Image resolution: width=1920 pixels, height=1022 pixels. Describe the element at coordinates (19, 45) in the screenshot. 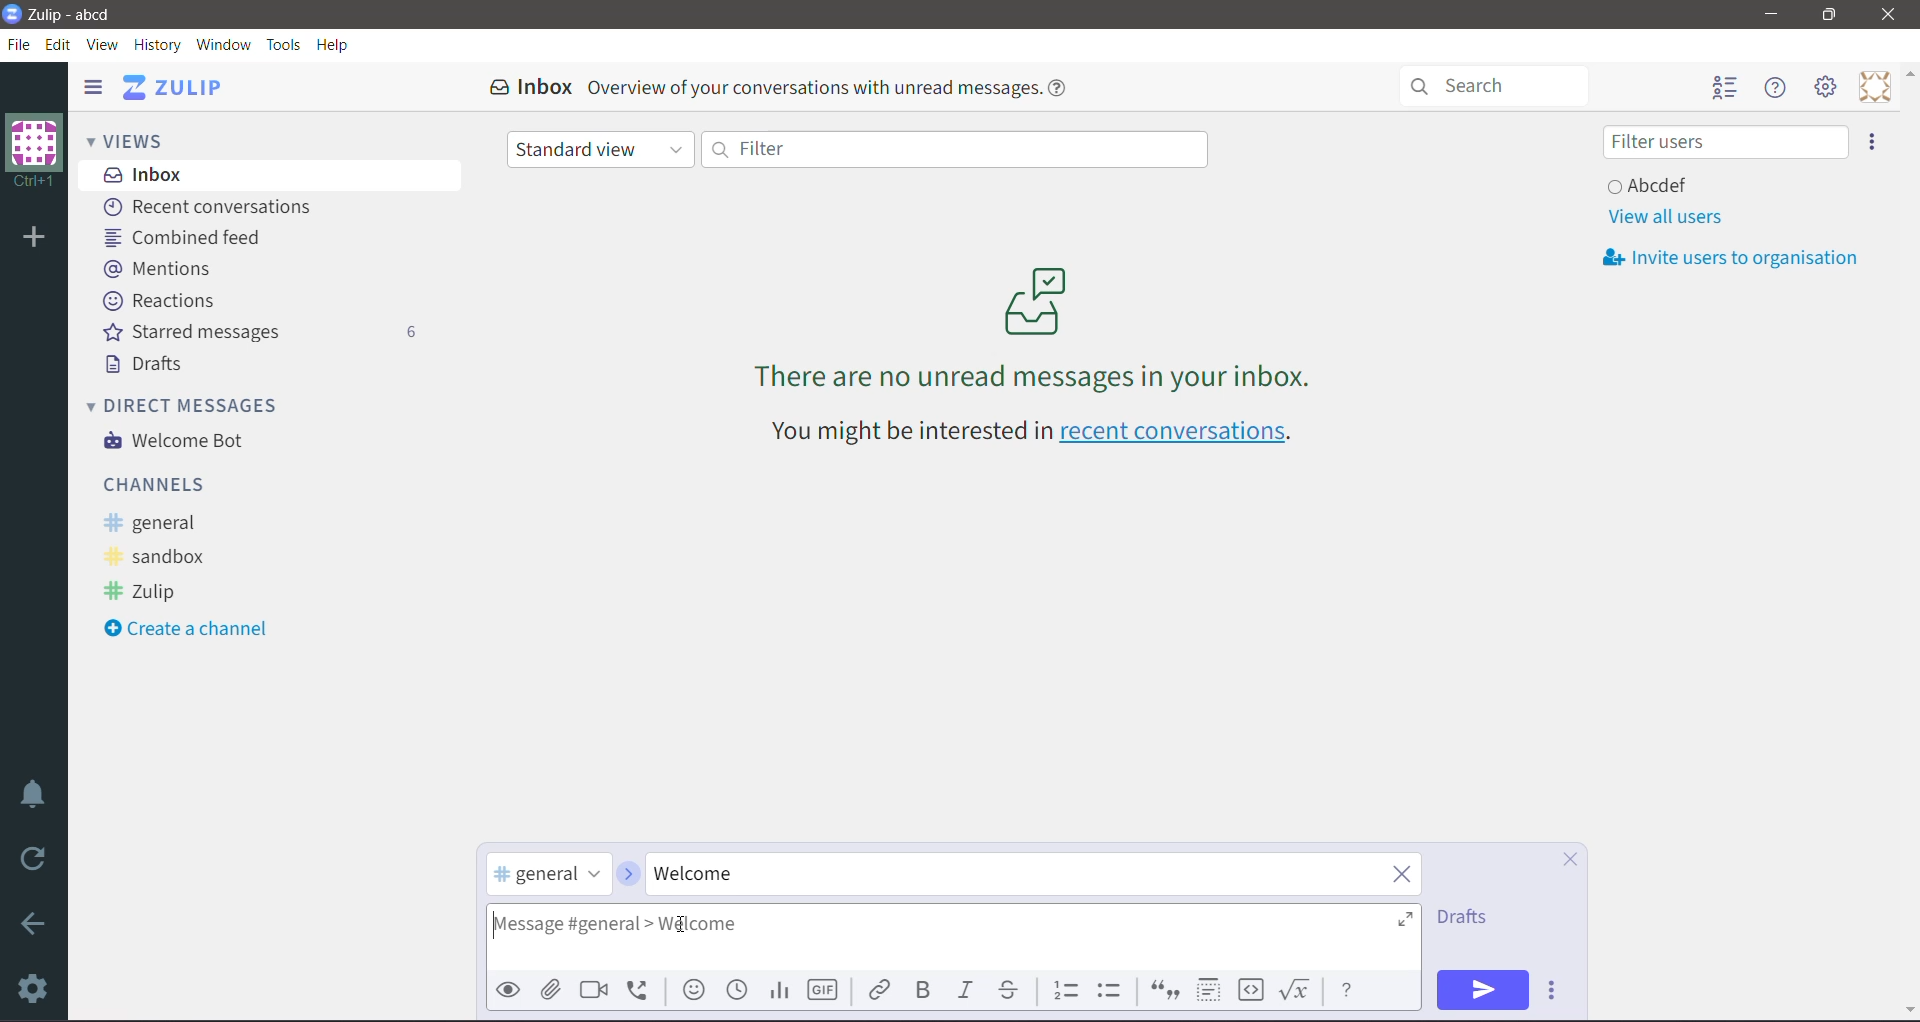

I see `File` at that location.